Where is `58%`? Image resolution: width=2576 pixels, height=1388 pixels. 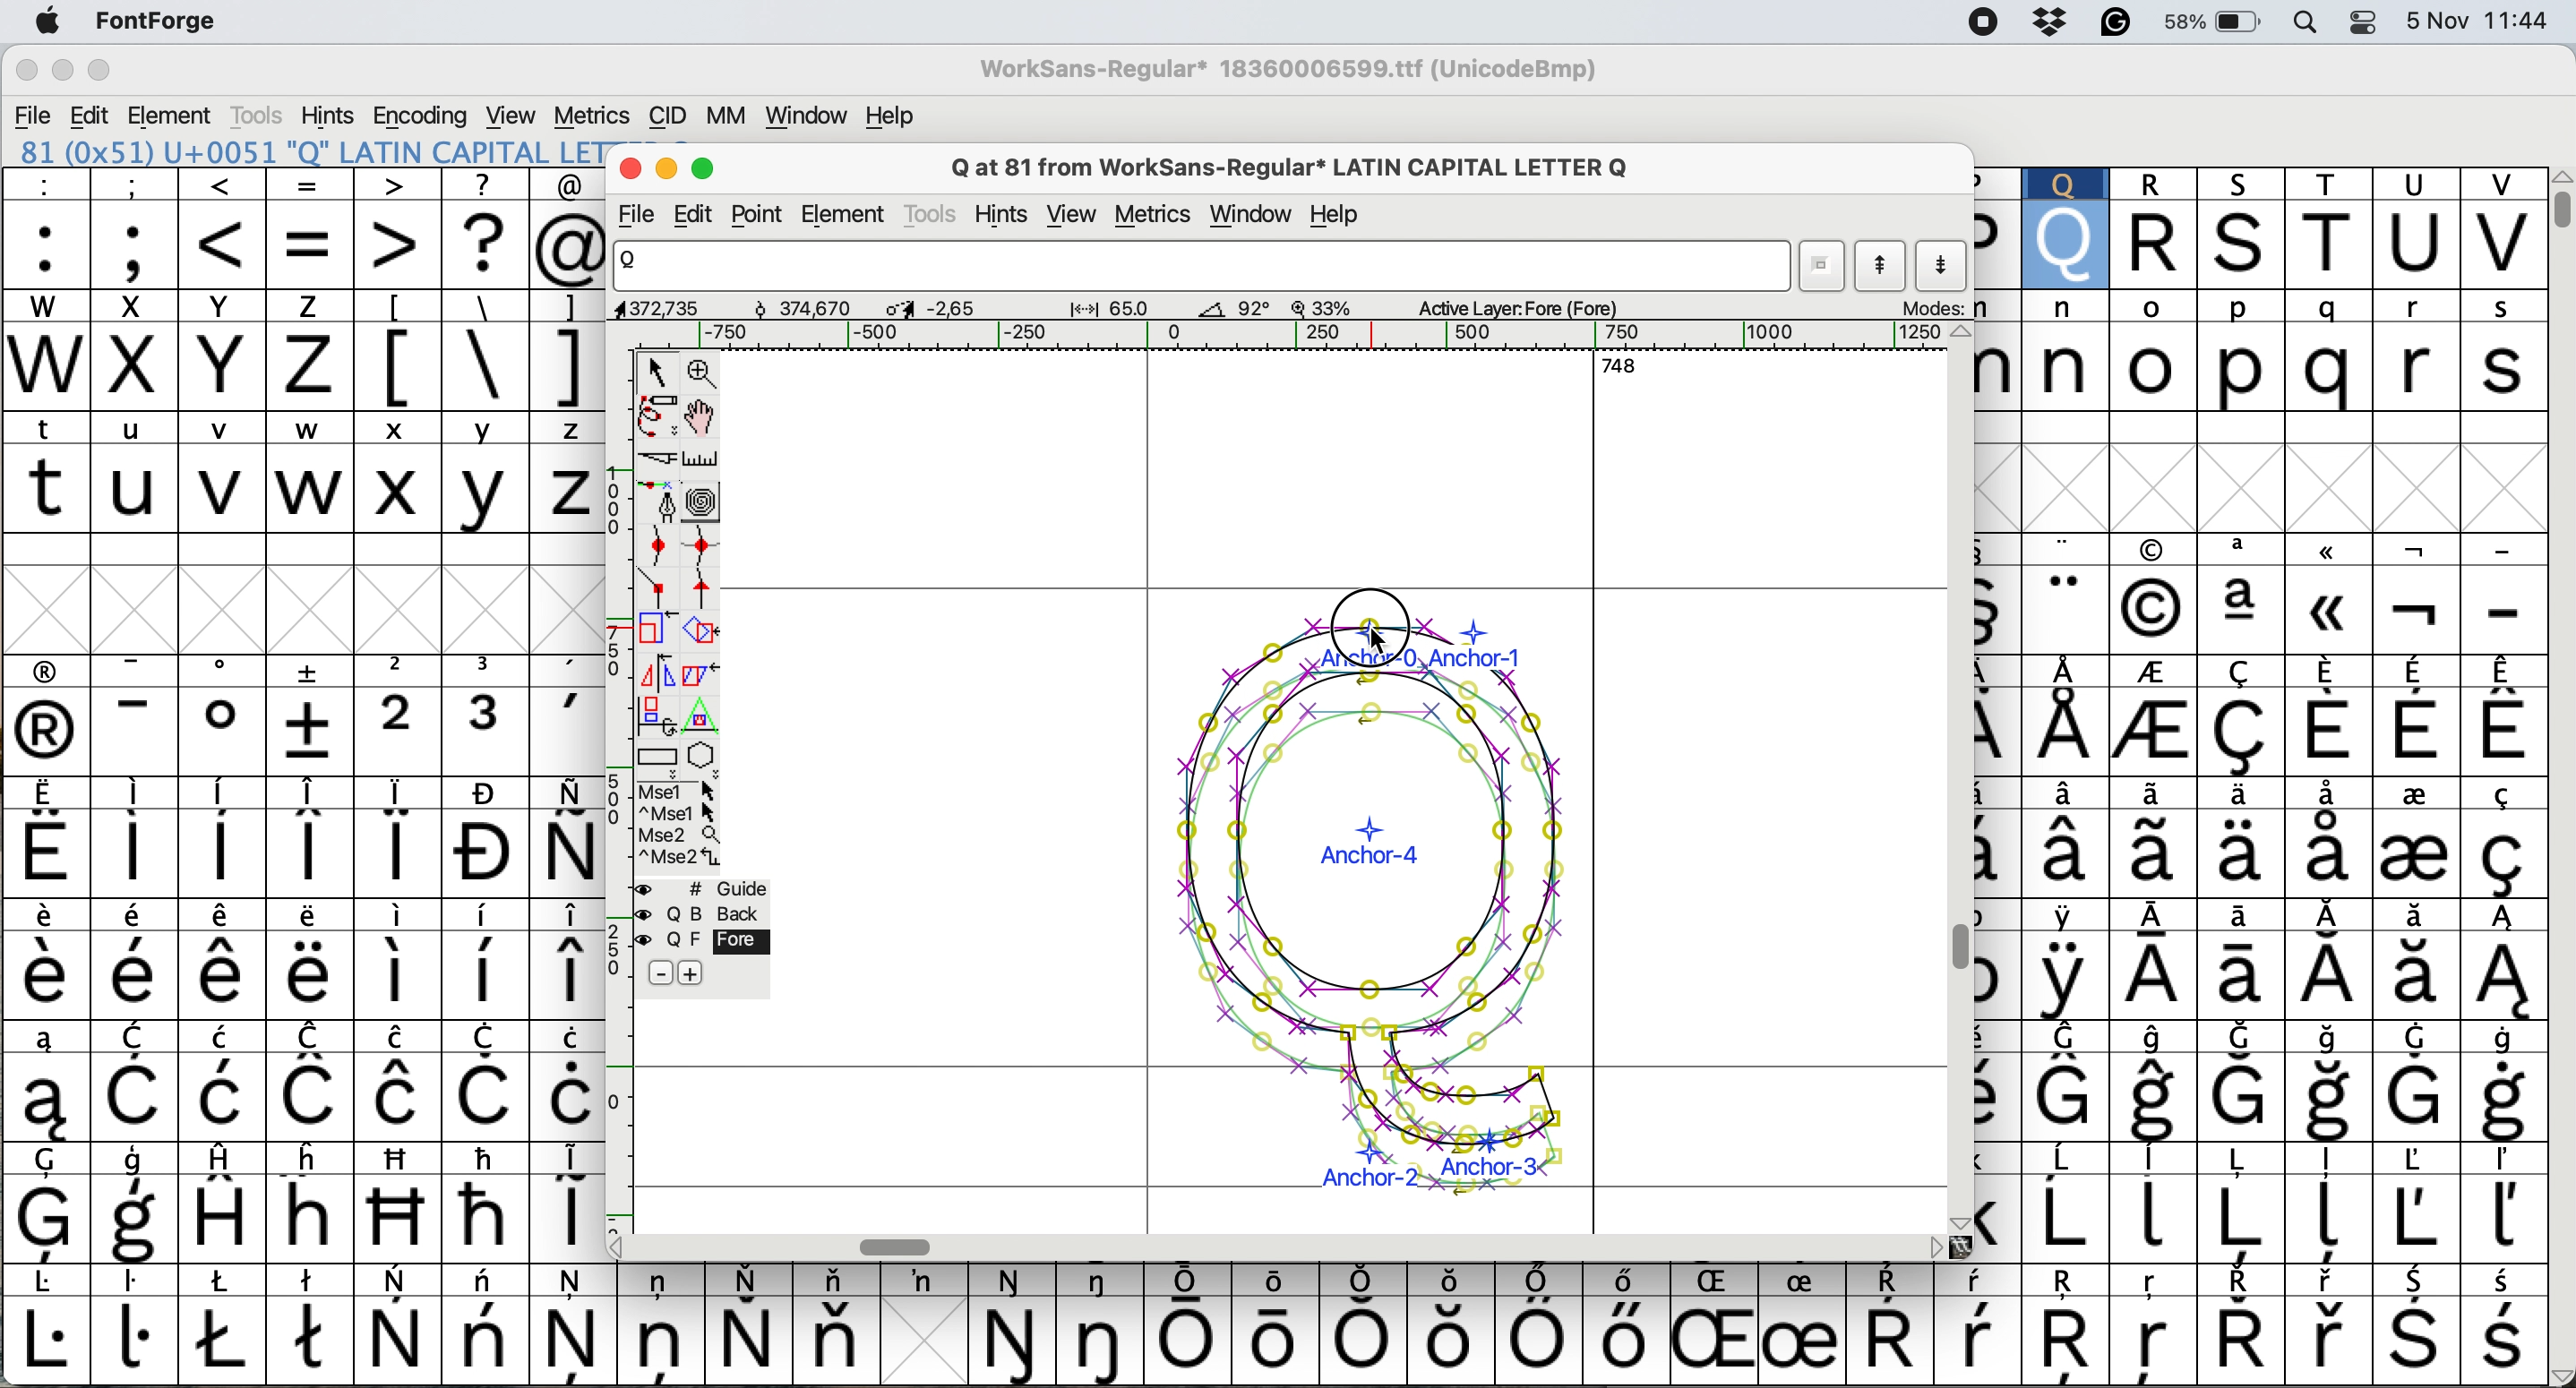 58% is located at coordinates (2219, 24).